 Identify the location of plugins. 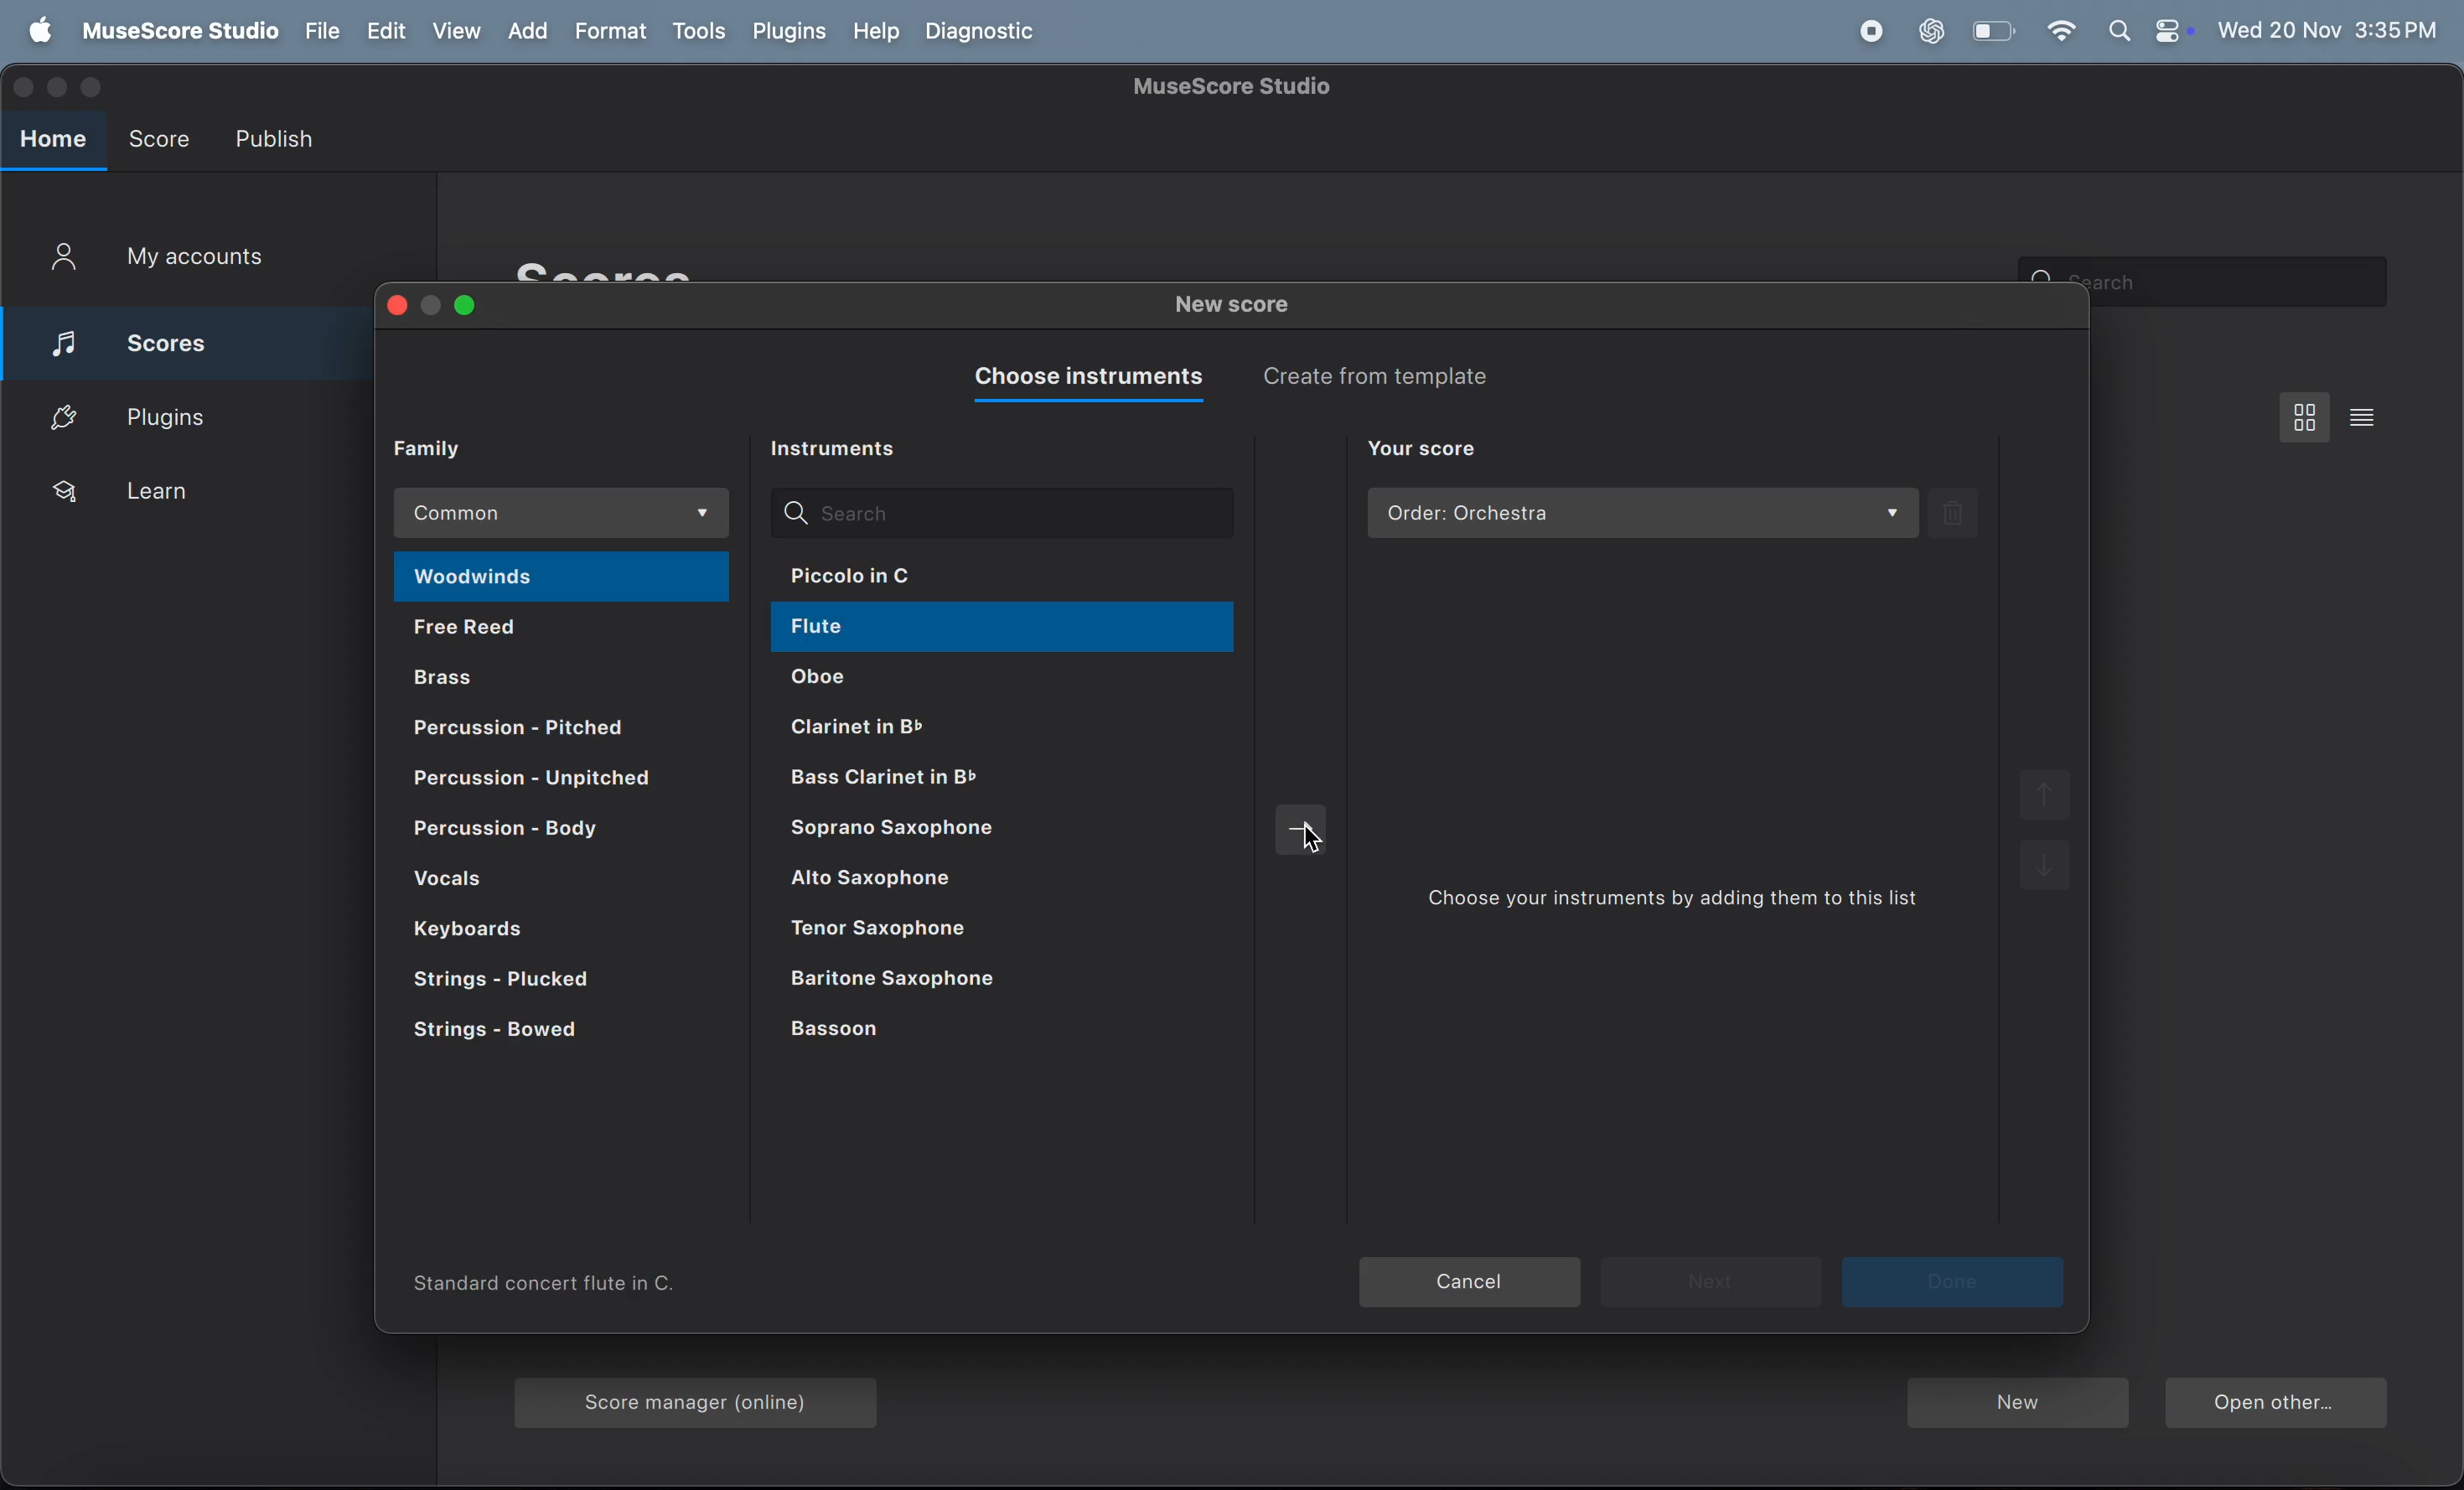
(178, 415).